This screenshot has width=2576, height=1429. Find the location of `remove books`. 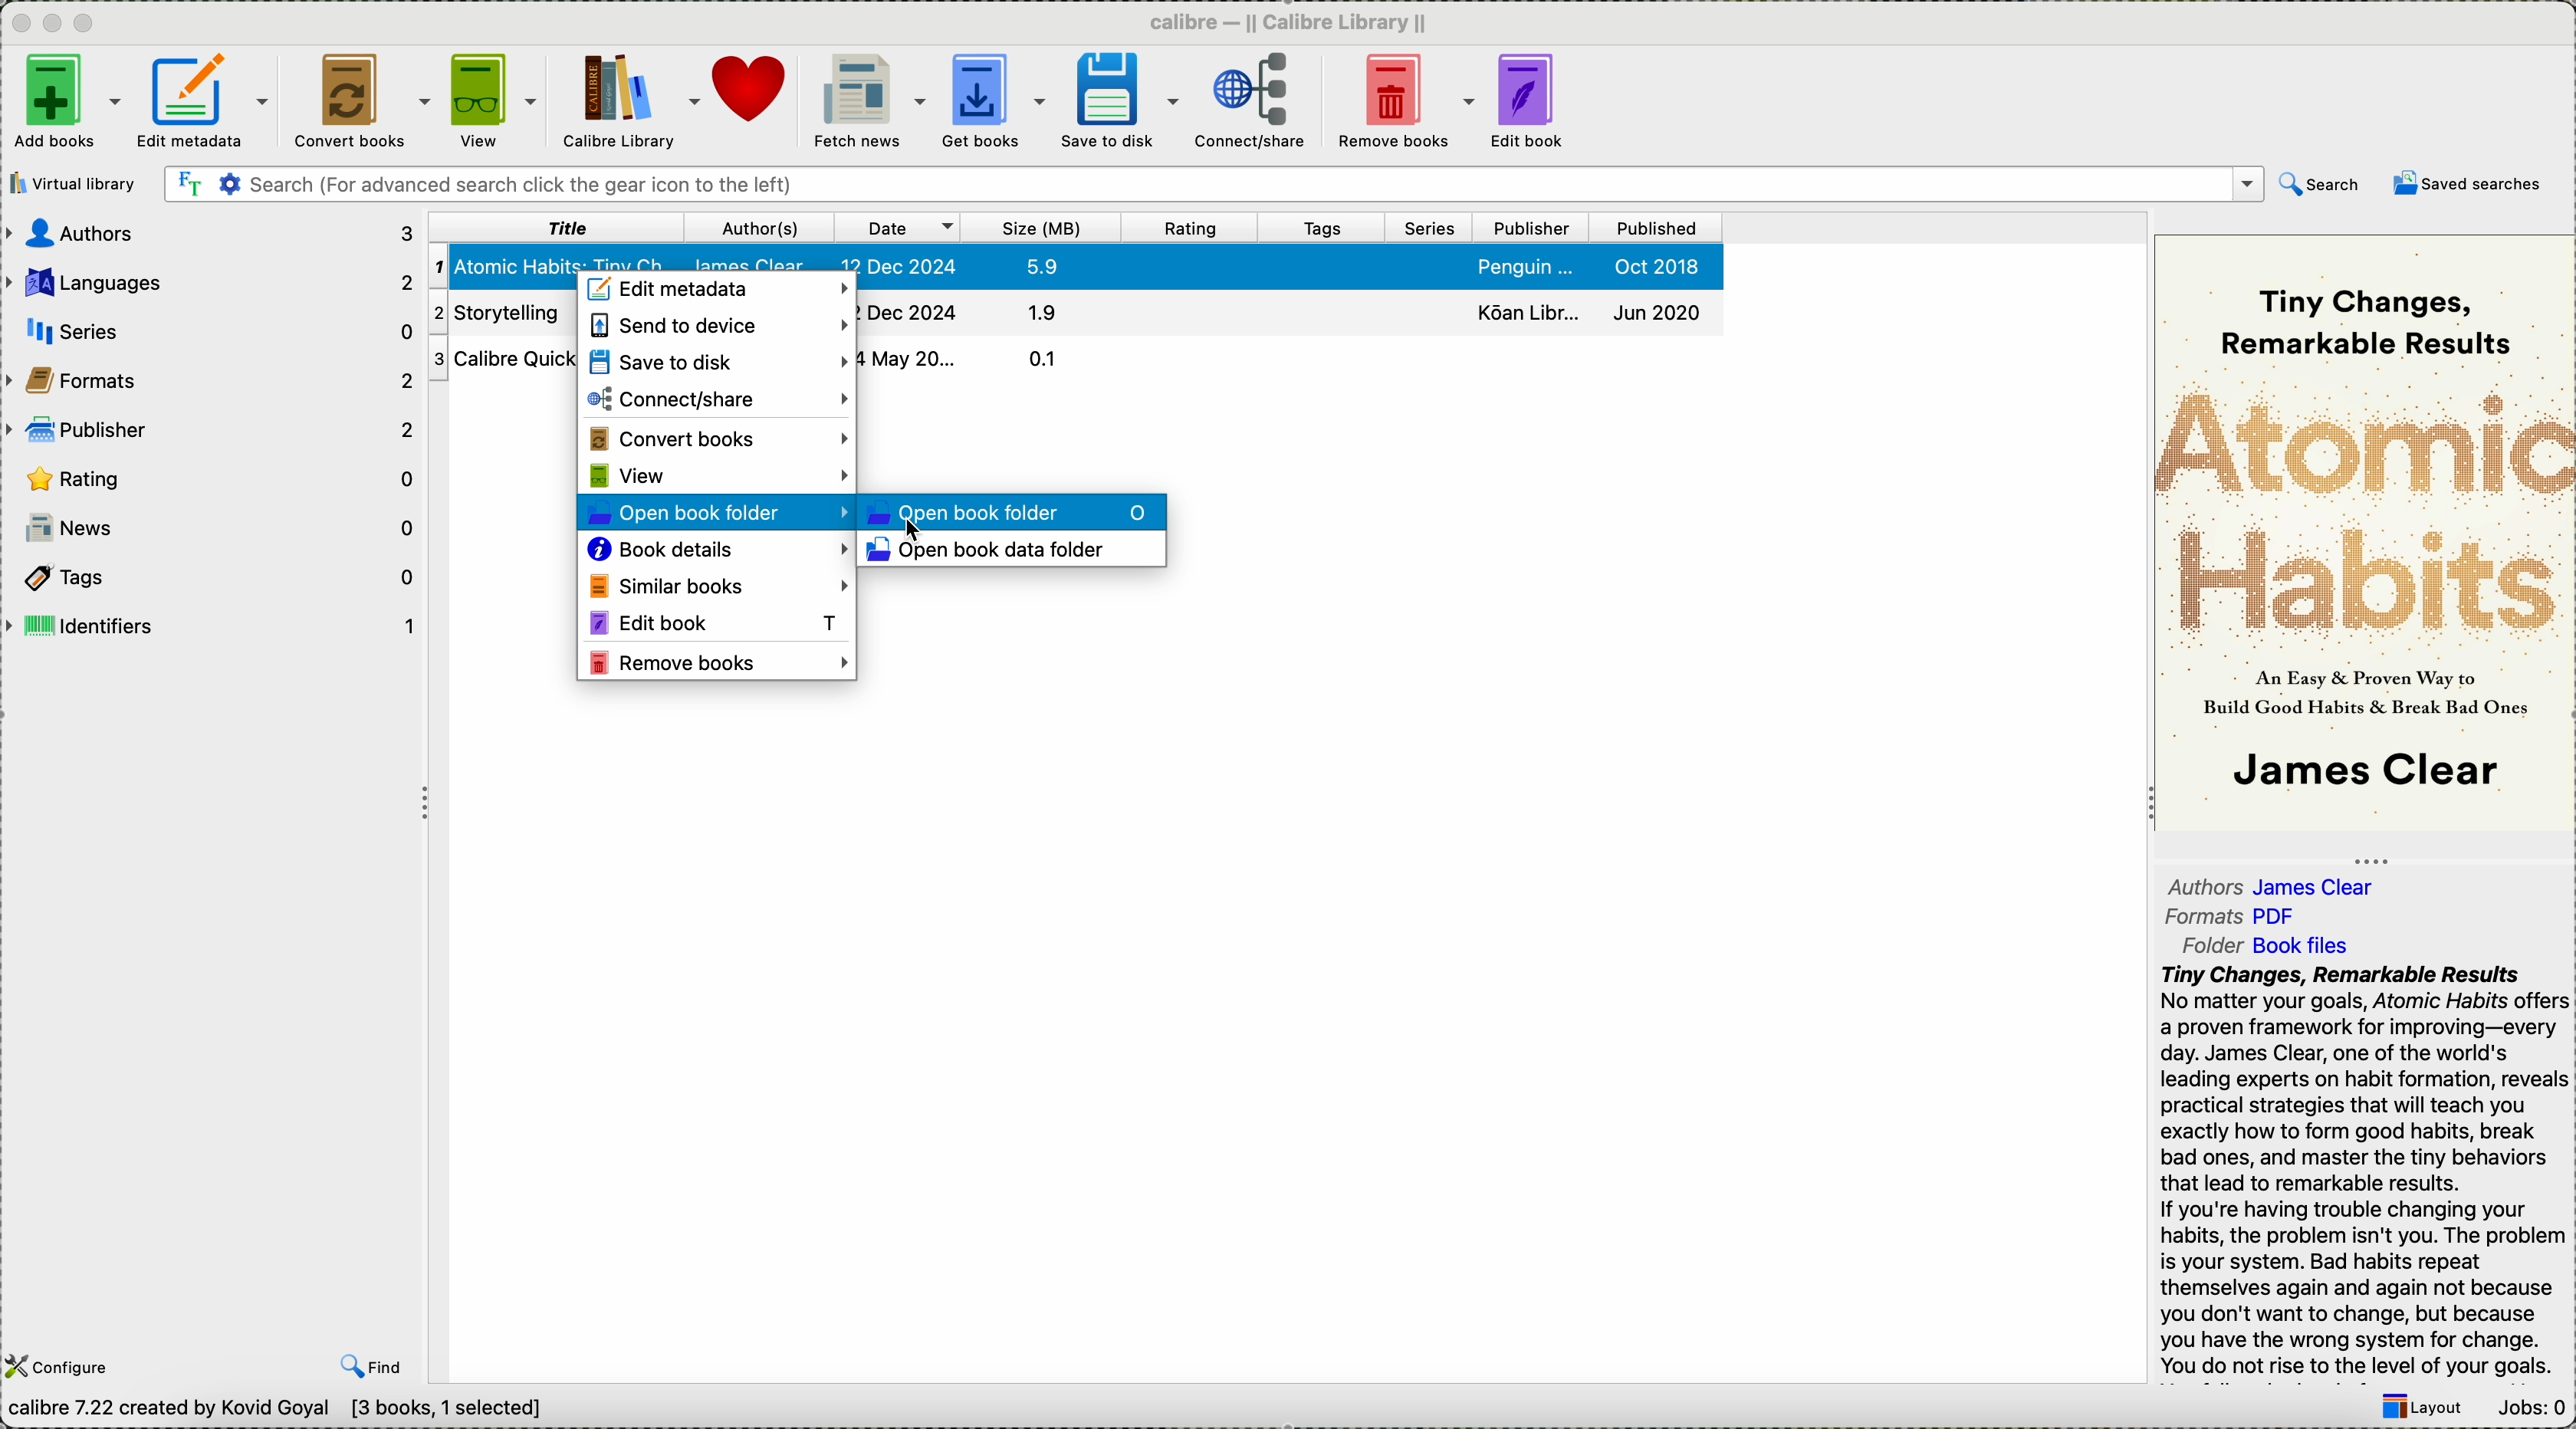

remove books is located at coordinates (719, 664).